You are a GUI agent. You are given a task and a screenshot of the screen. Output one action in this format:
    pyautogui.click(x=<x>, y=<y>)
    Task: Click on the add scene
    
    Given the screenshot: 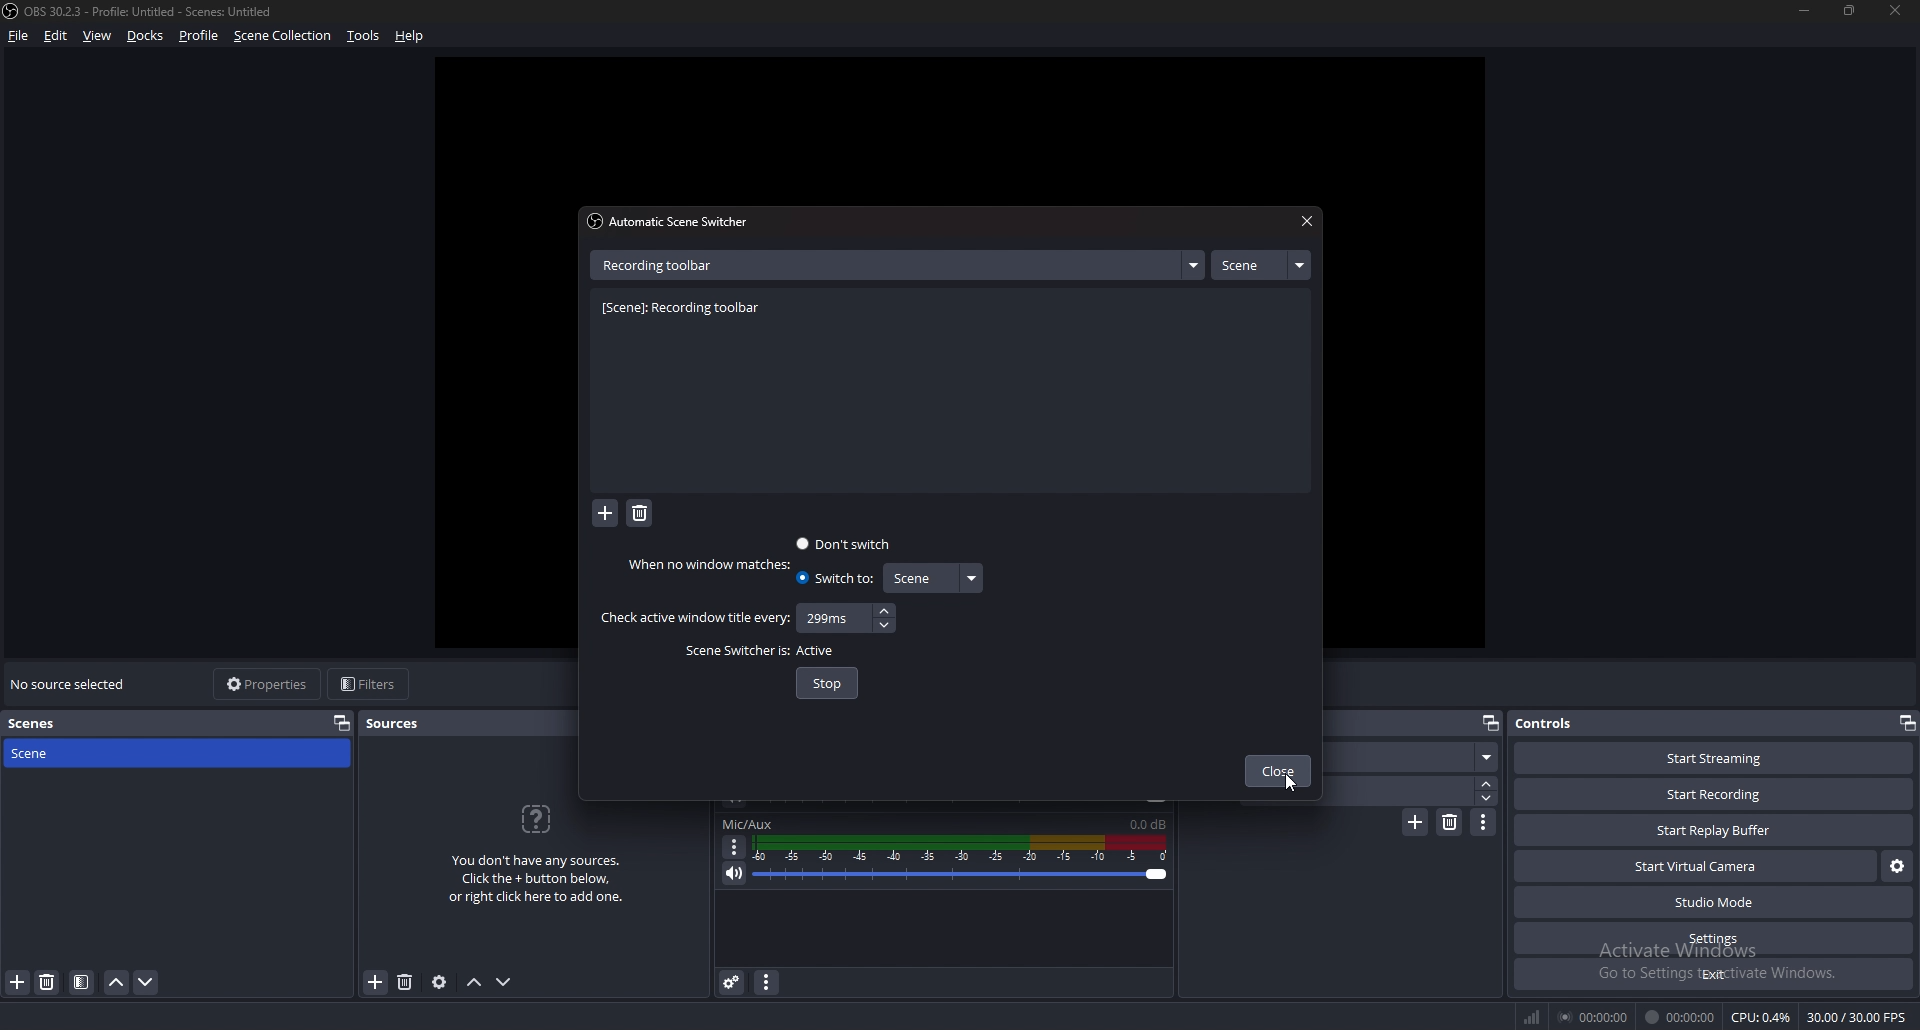 What is the action you would take?
    pyautogui.click(x=18, y=981)
    